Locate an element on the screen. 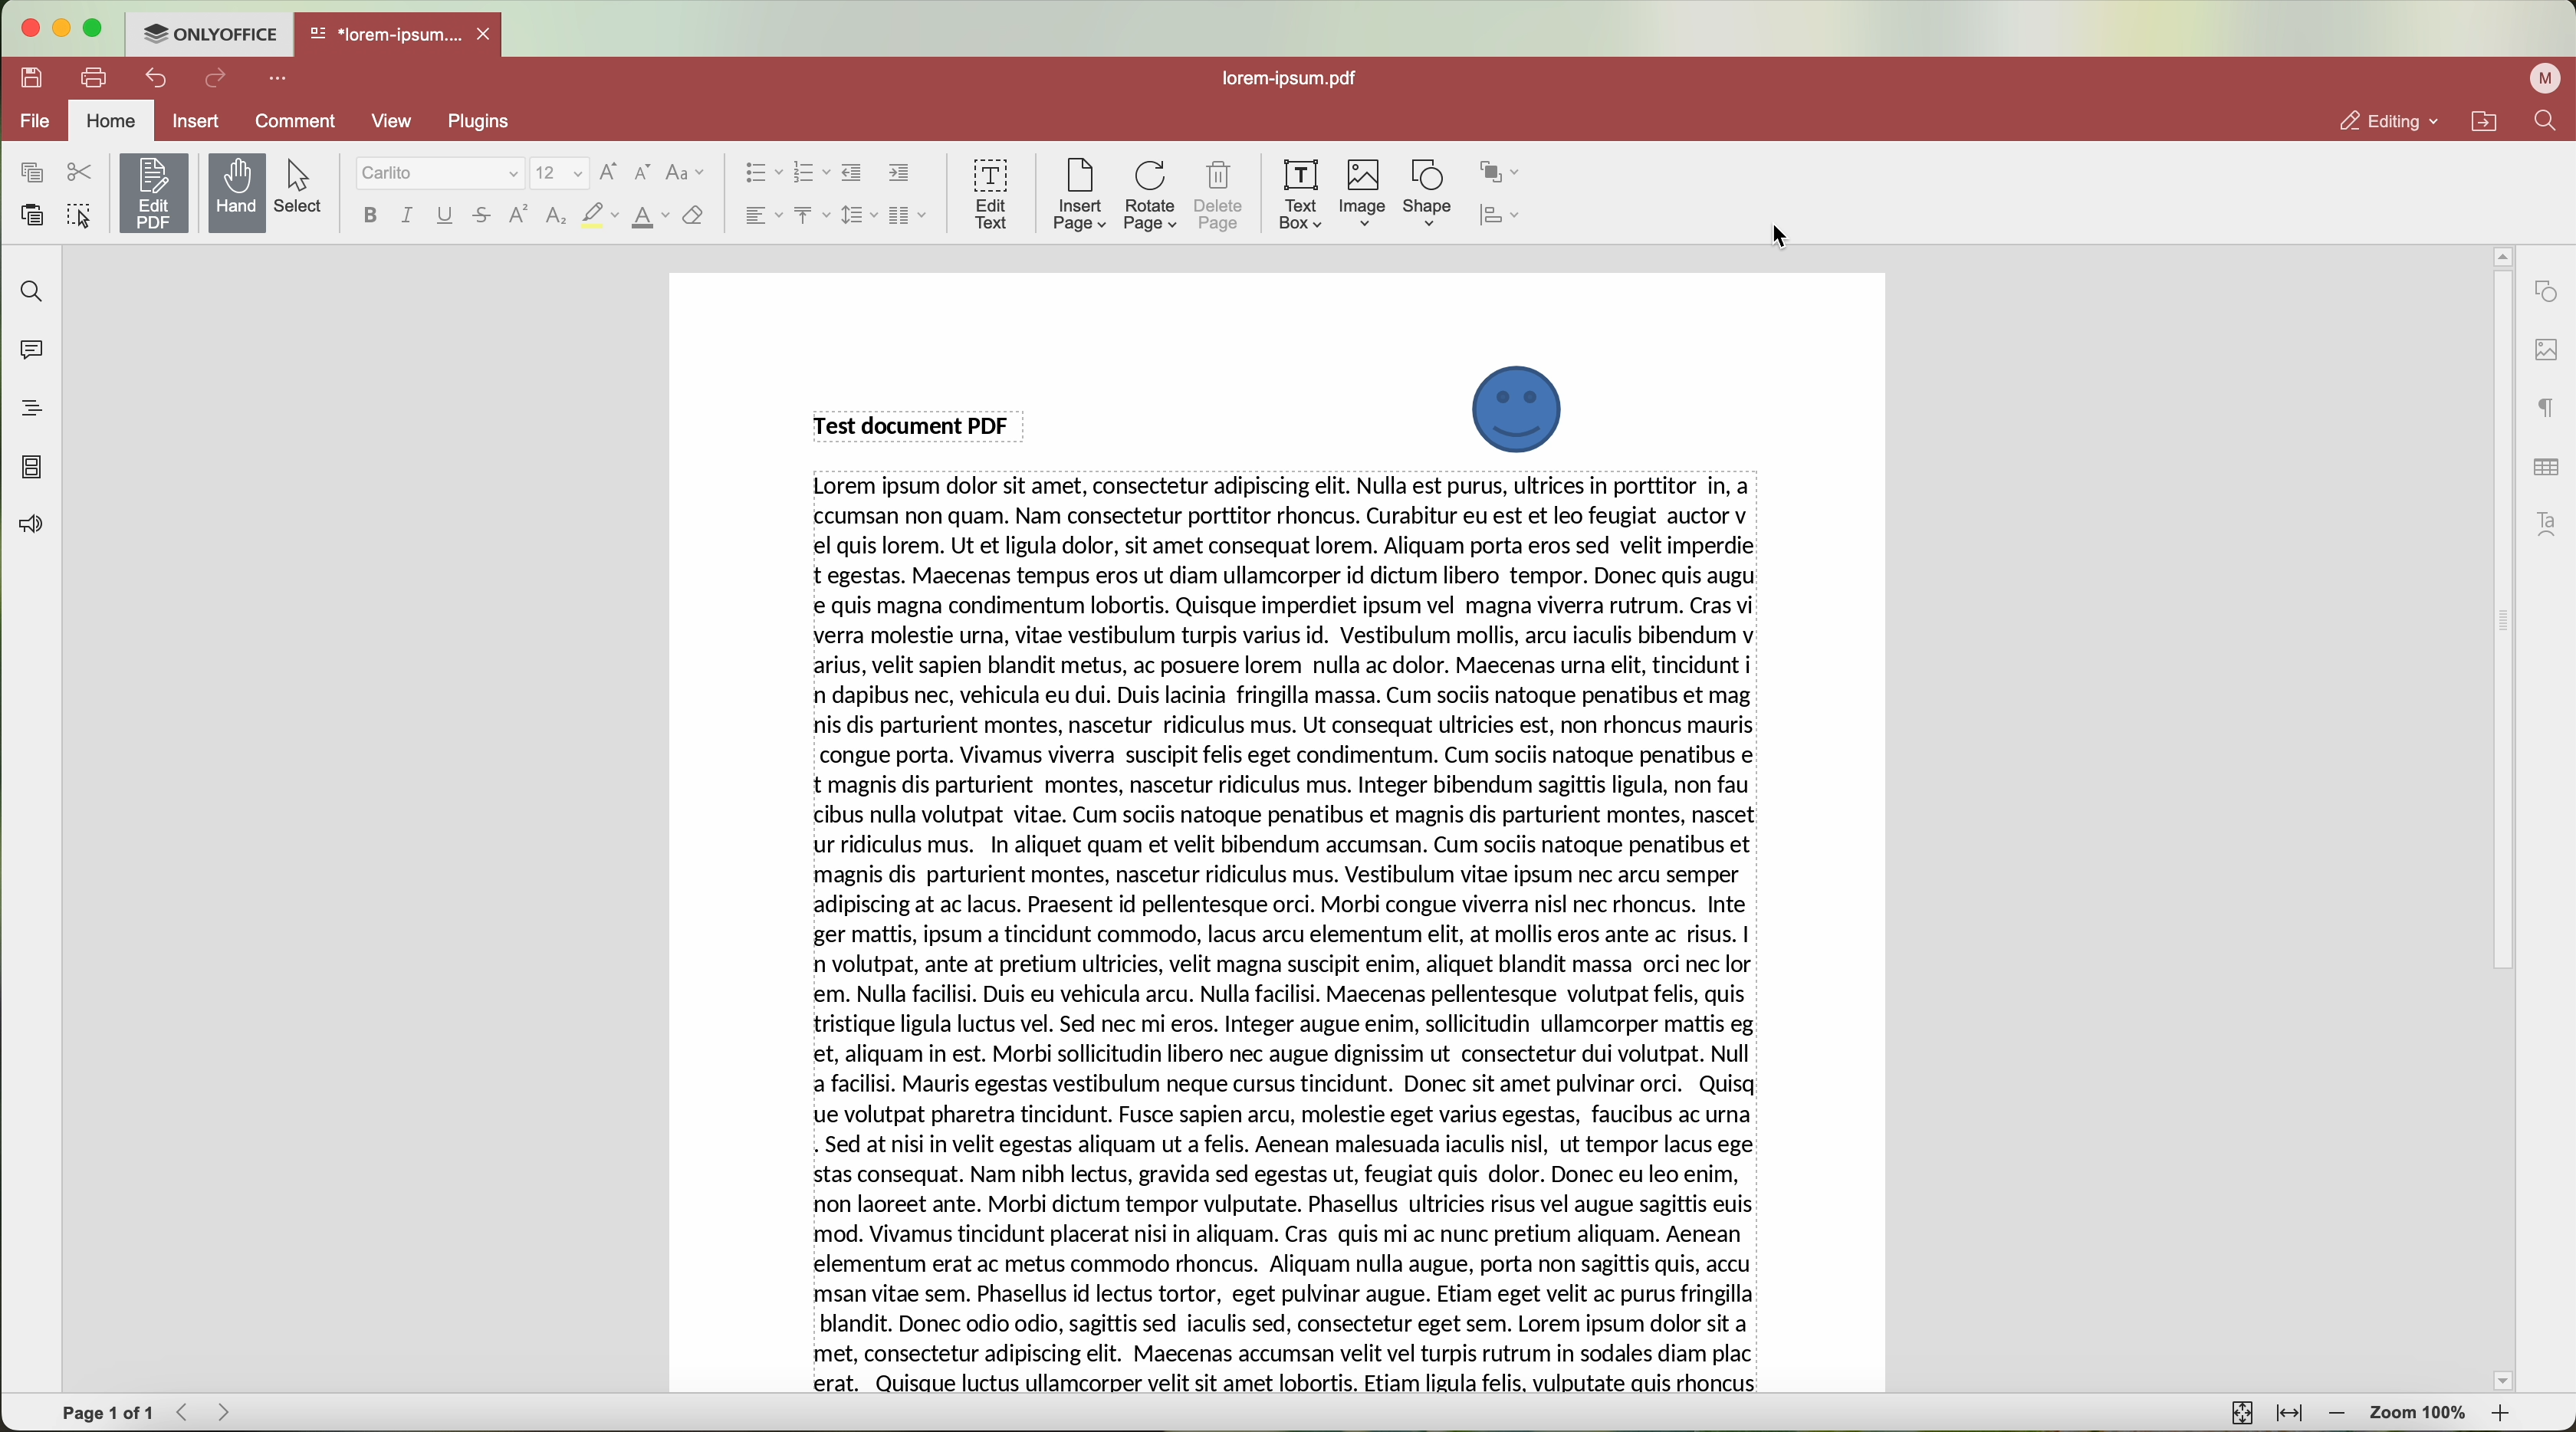  close program is located at coordinates (31, 29).